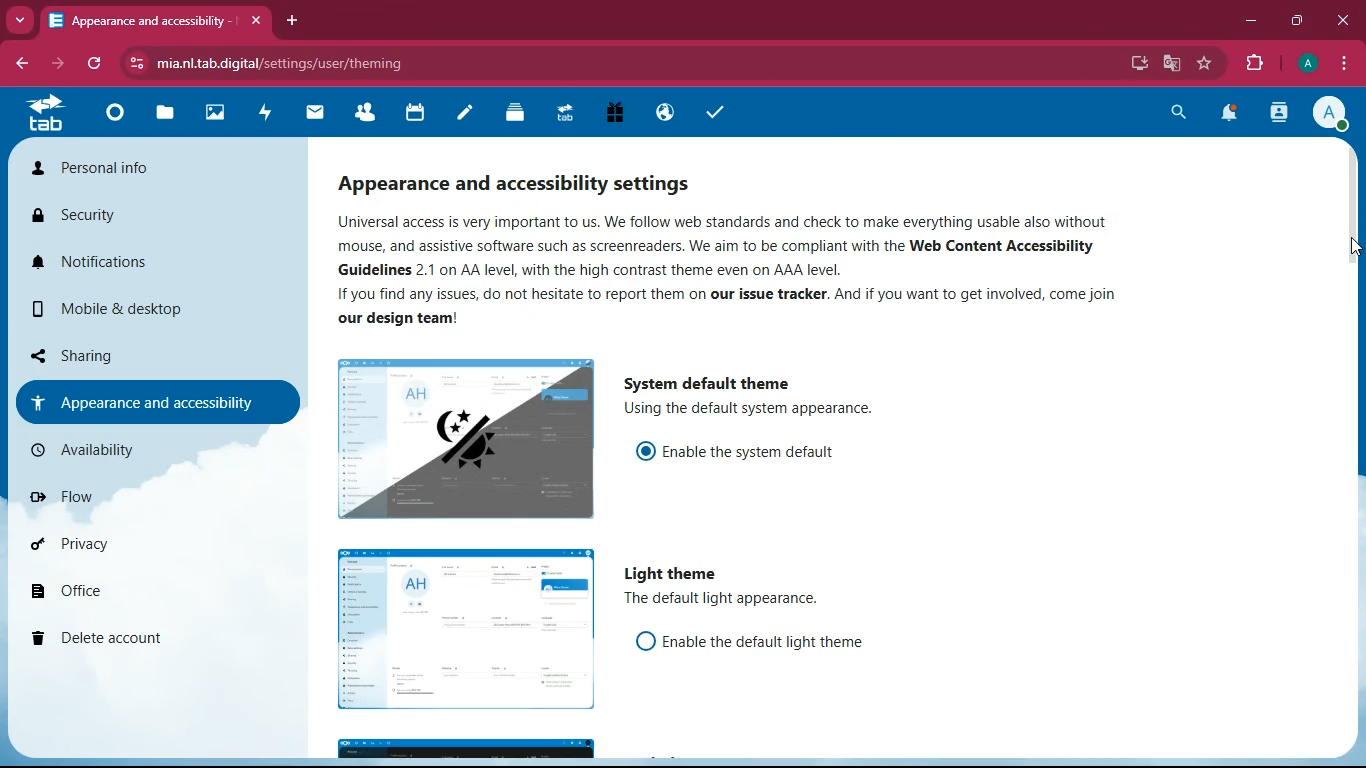 This screenshot has height=768, width=1366. I want to click on more, so click(22, 20).